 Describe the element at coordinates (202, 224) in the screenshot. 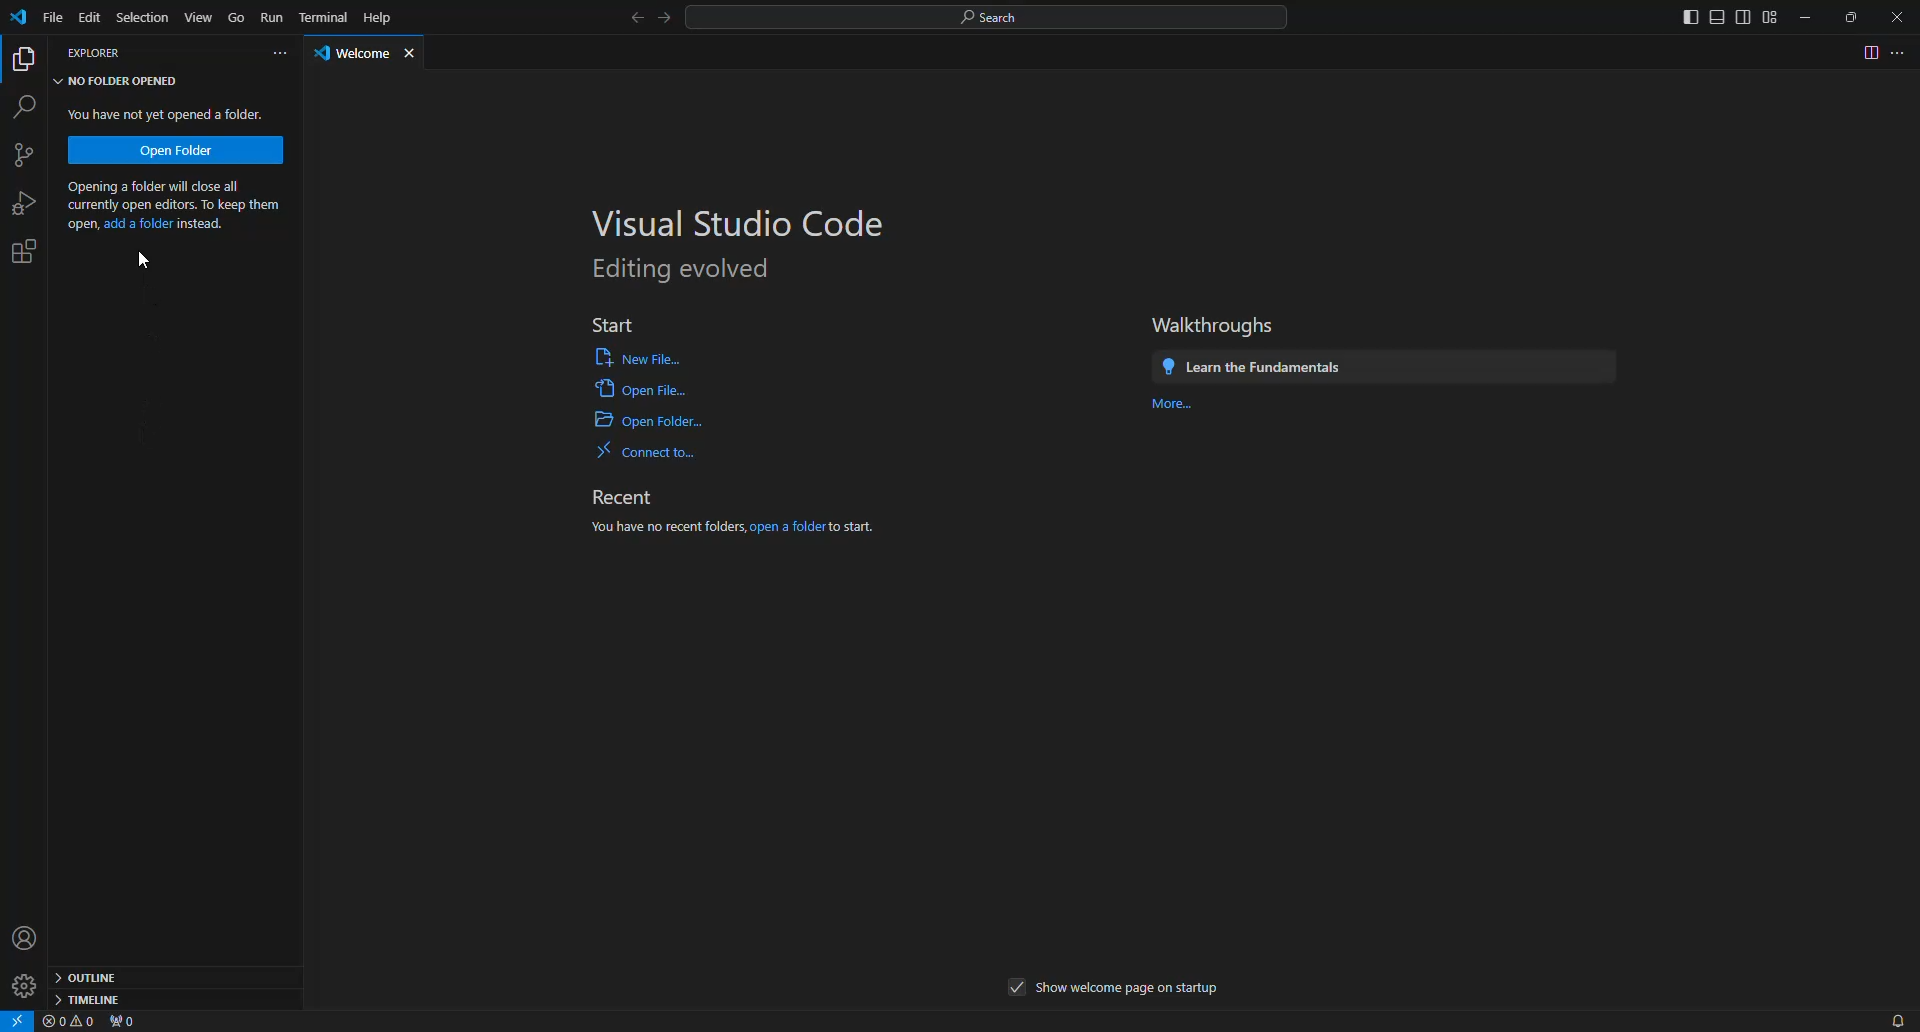

I see `instead` at that location.